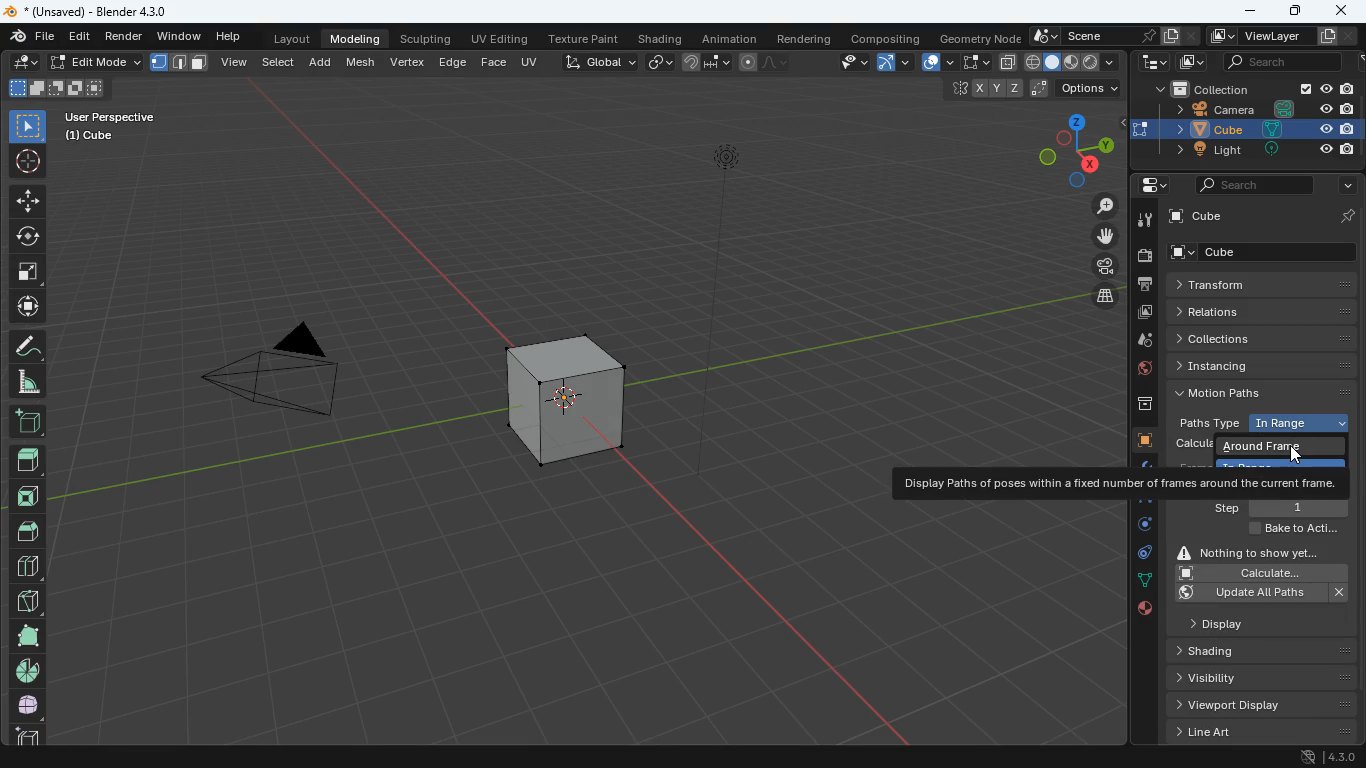 The height and width of the screenshot is (768, 1366). Describe the element at coordinates (1285, 36) in the screenshot. I see `view layer` at that location.